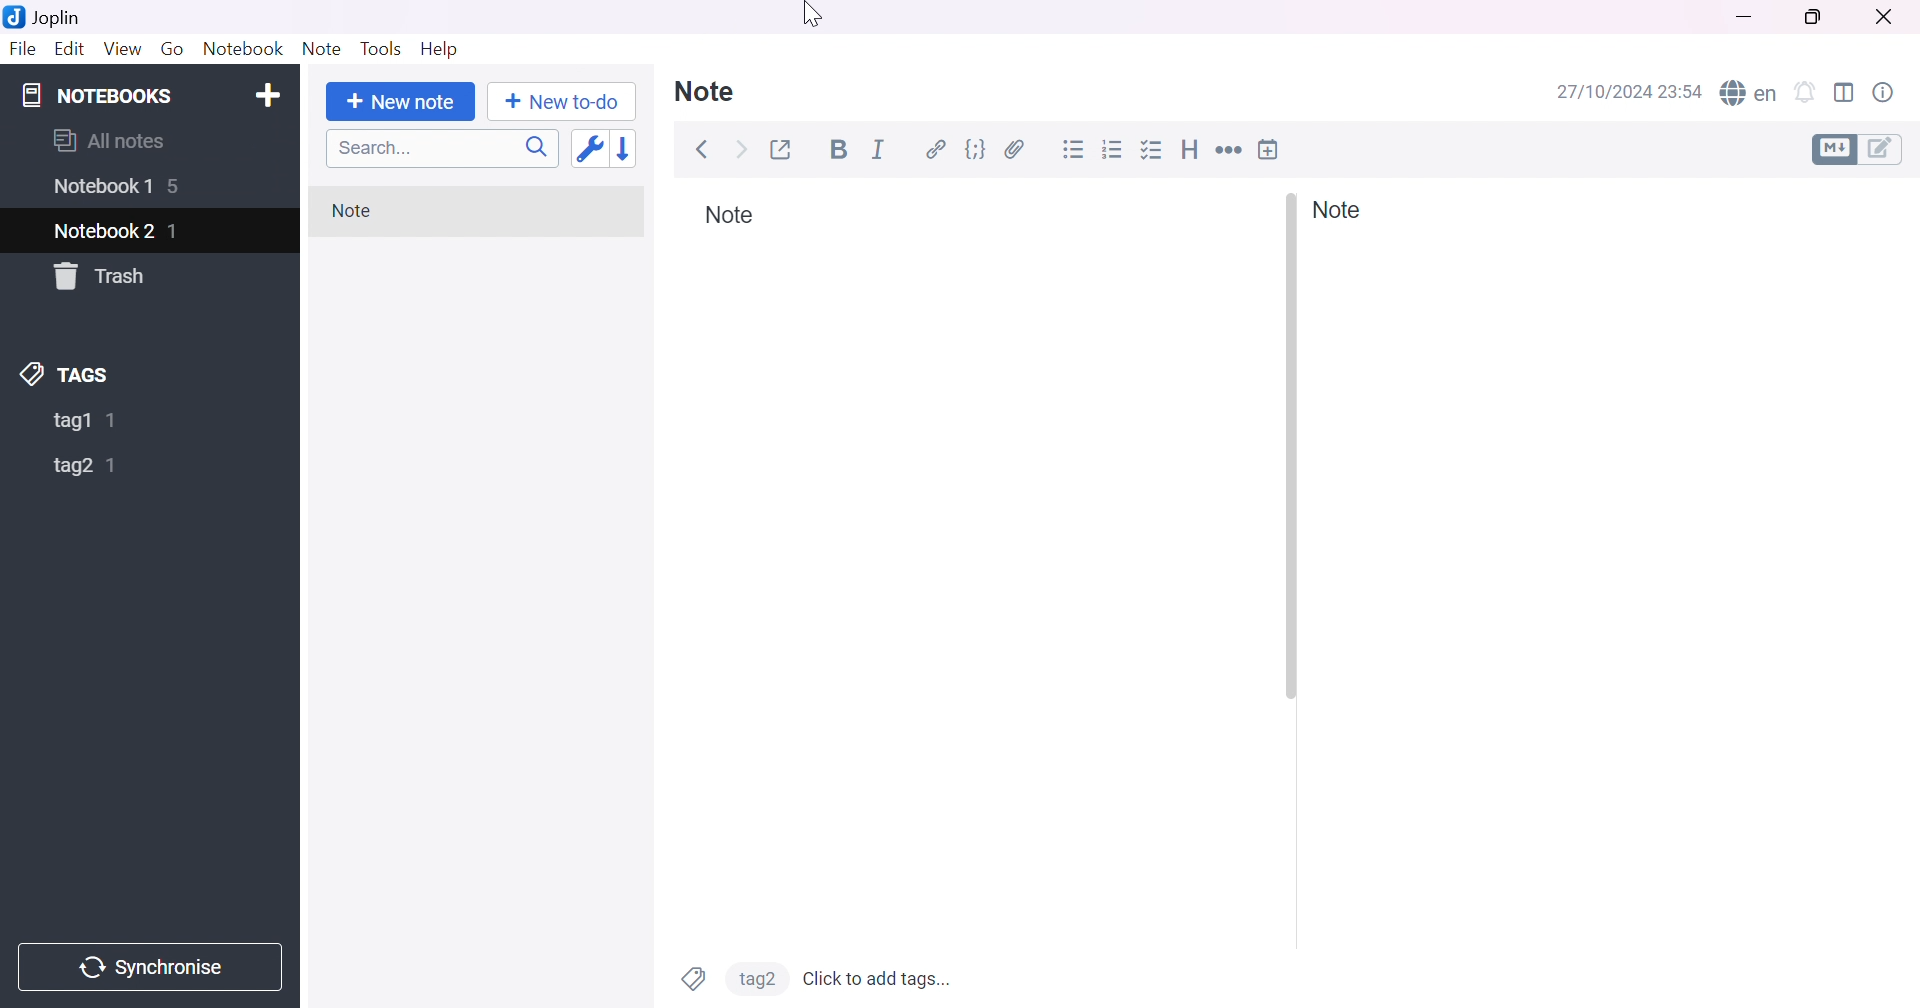  I want to click on Note, so click(1335, 210).